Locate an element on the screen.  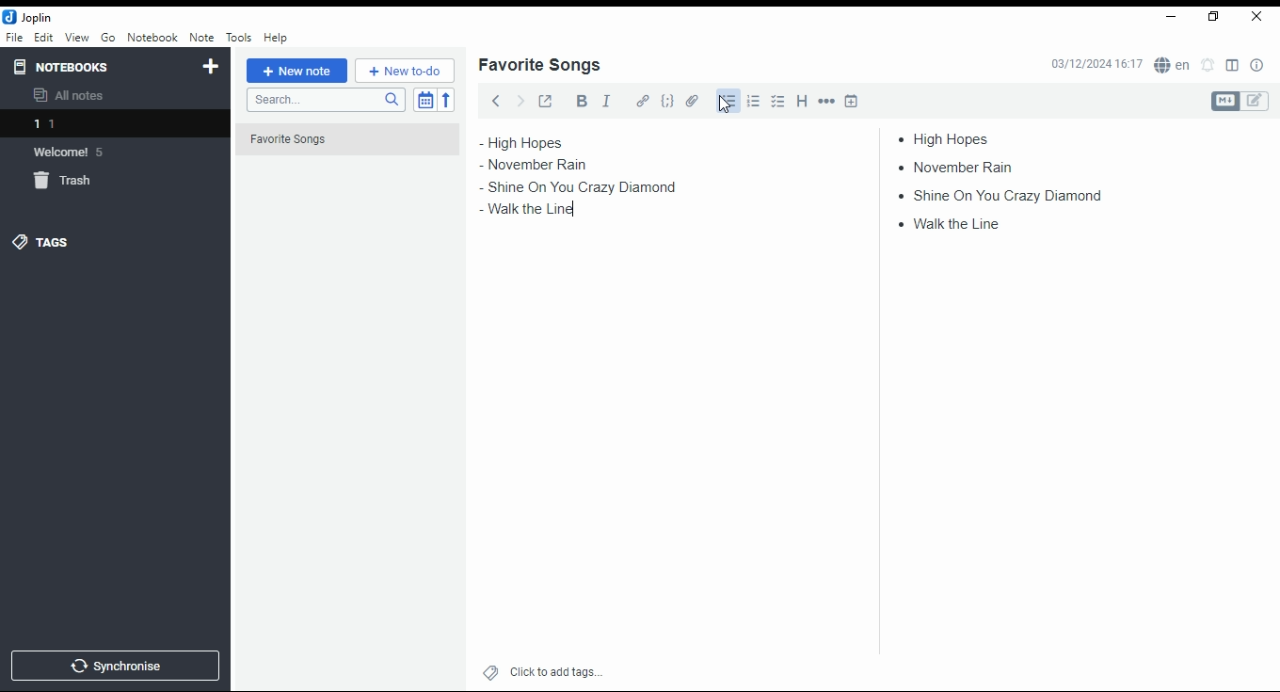
walk ta line is located at coordinates (952, 222).